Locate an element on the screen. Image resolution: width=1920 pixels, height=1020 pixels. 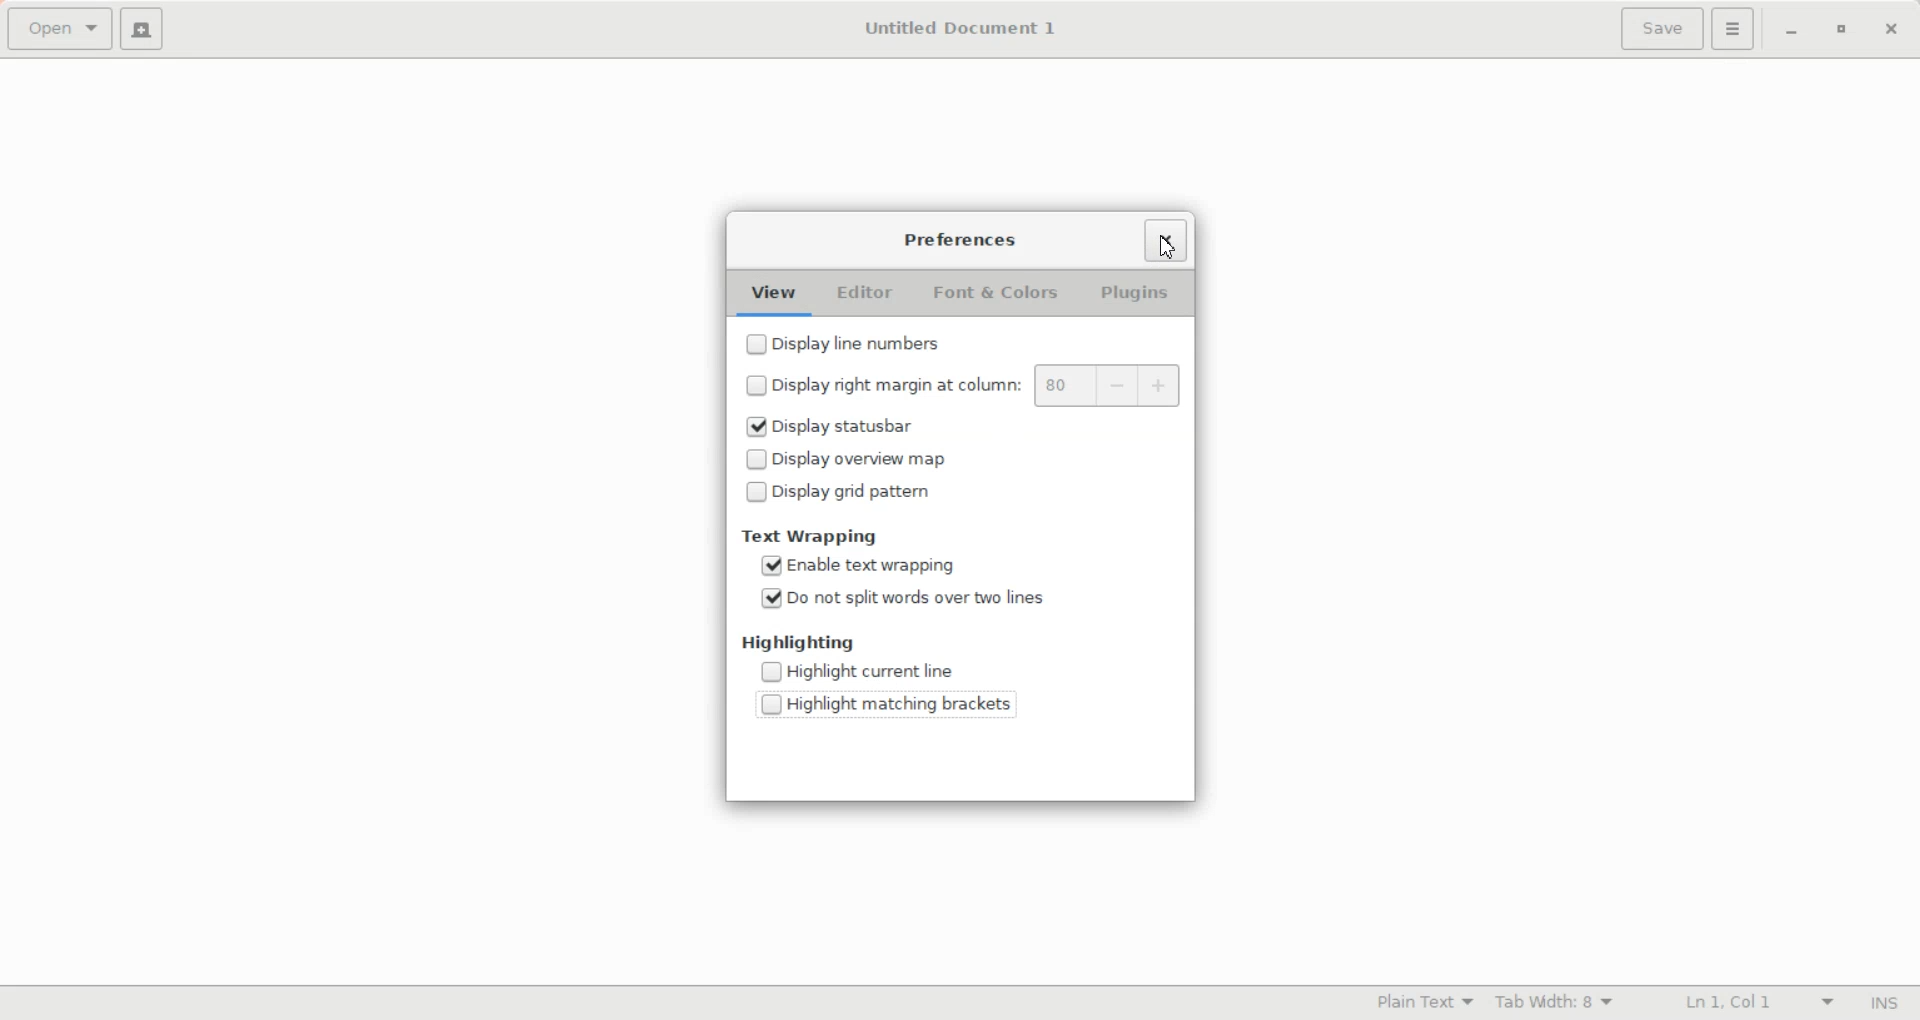
Highlighting is located at coordinates (800, 642).